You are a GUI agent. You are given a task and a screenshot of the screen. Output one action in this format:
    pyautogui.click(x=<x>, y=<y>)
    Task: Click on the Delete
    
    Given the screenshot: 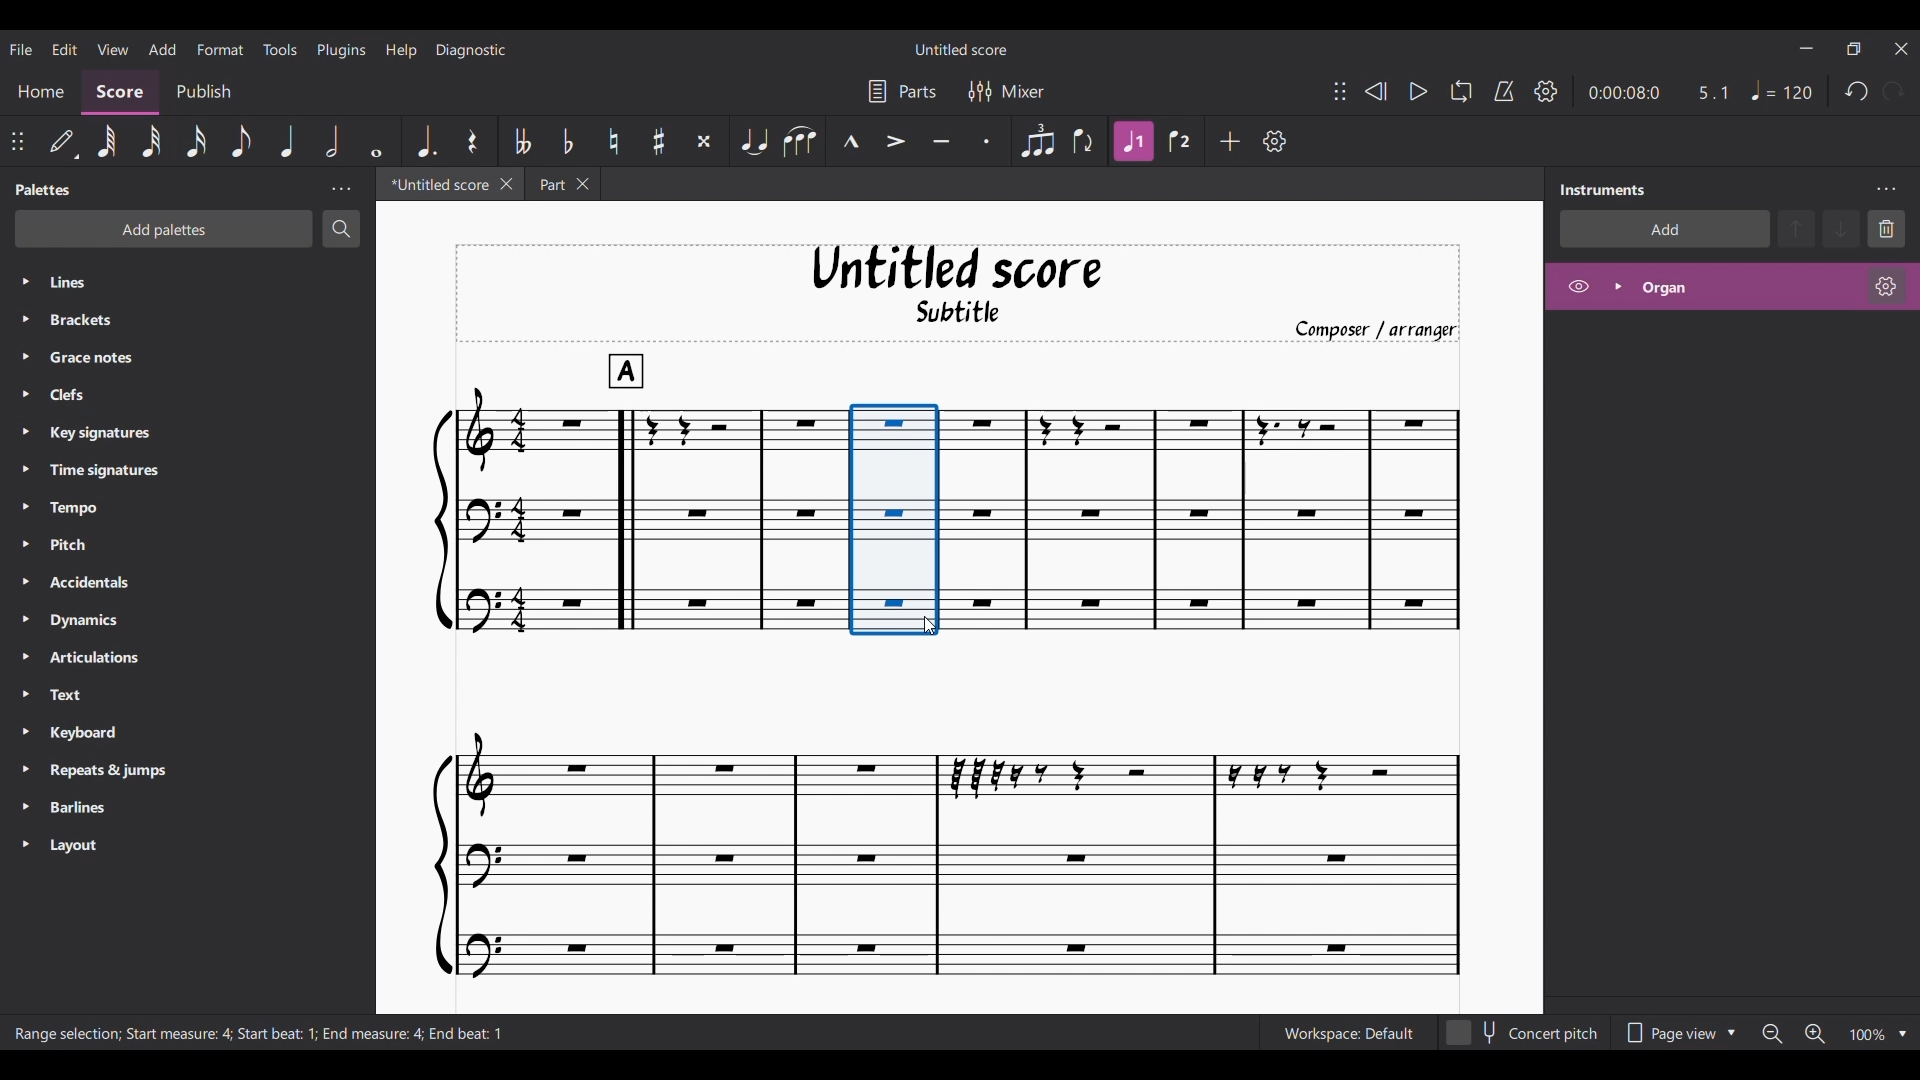 What is the action you would take?
    pyautogui.click(x=1887, y=228)
    